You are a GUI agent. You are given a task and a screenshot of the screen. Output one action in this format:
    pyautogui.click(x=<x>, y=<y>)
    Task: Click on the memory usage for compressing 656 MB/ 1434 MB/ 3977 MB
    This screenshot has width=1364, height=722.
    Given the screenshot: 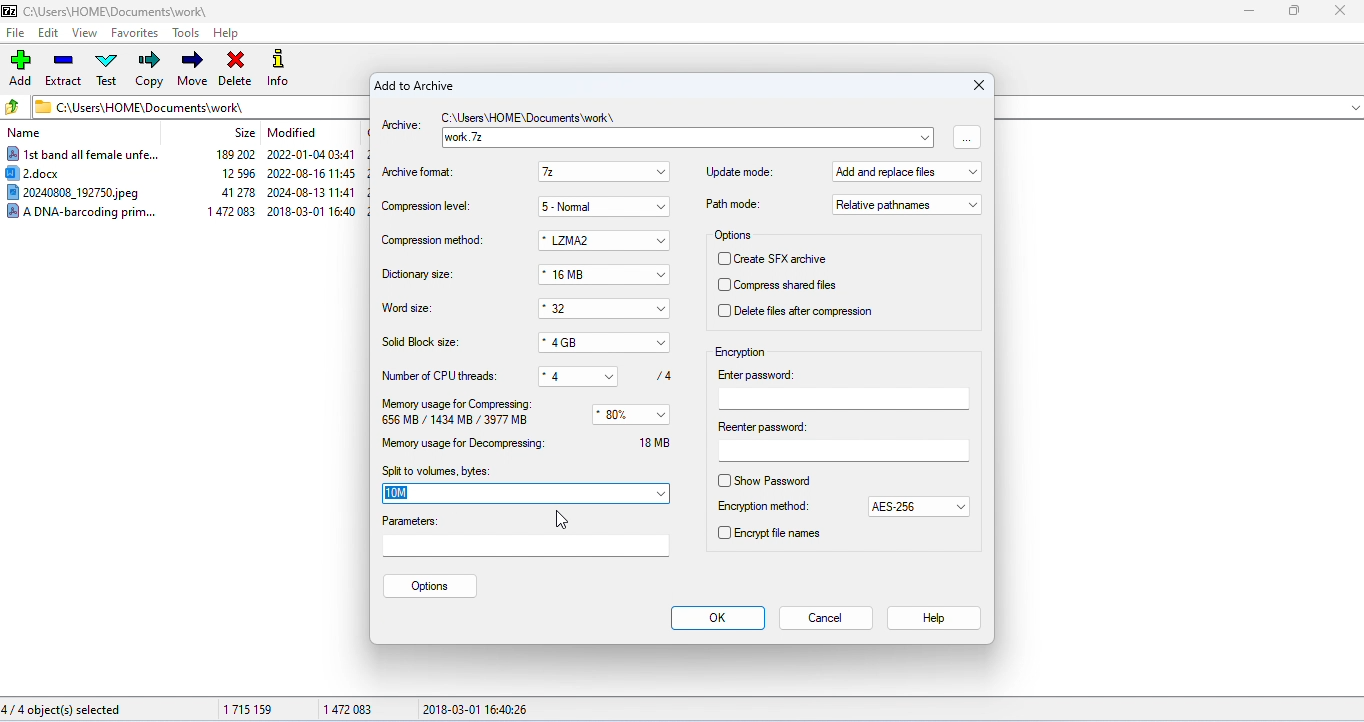 What is the action you would take?
    pyautogui.click(x=459, y=413)
    